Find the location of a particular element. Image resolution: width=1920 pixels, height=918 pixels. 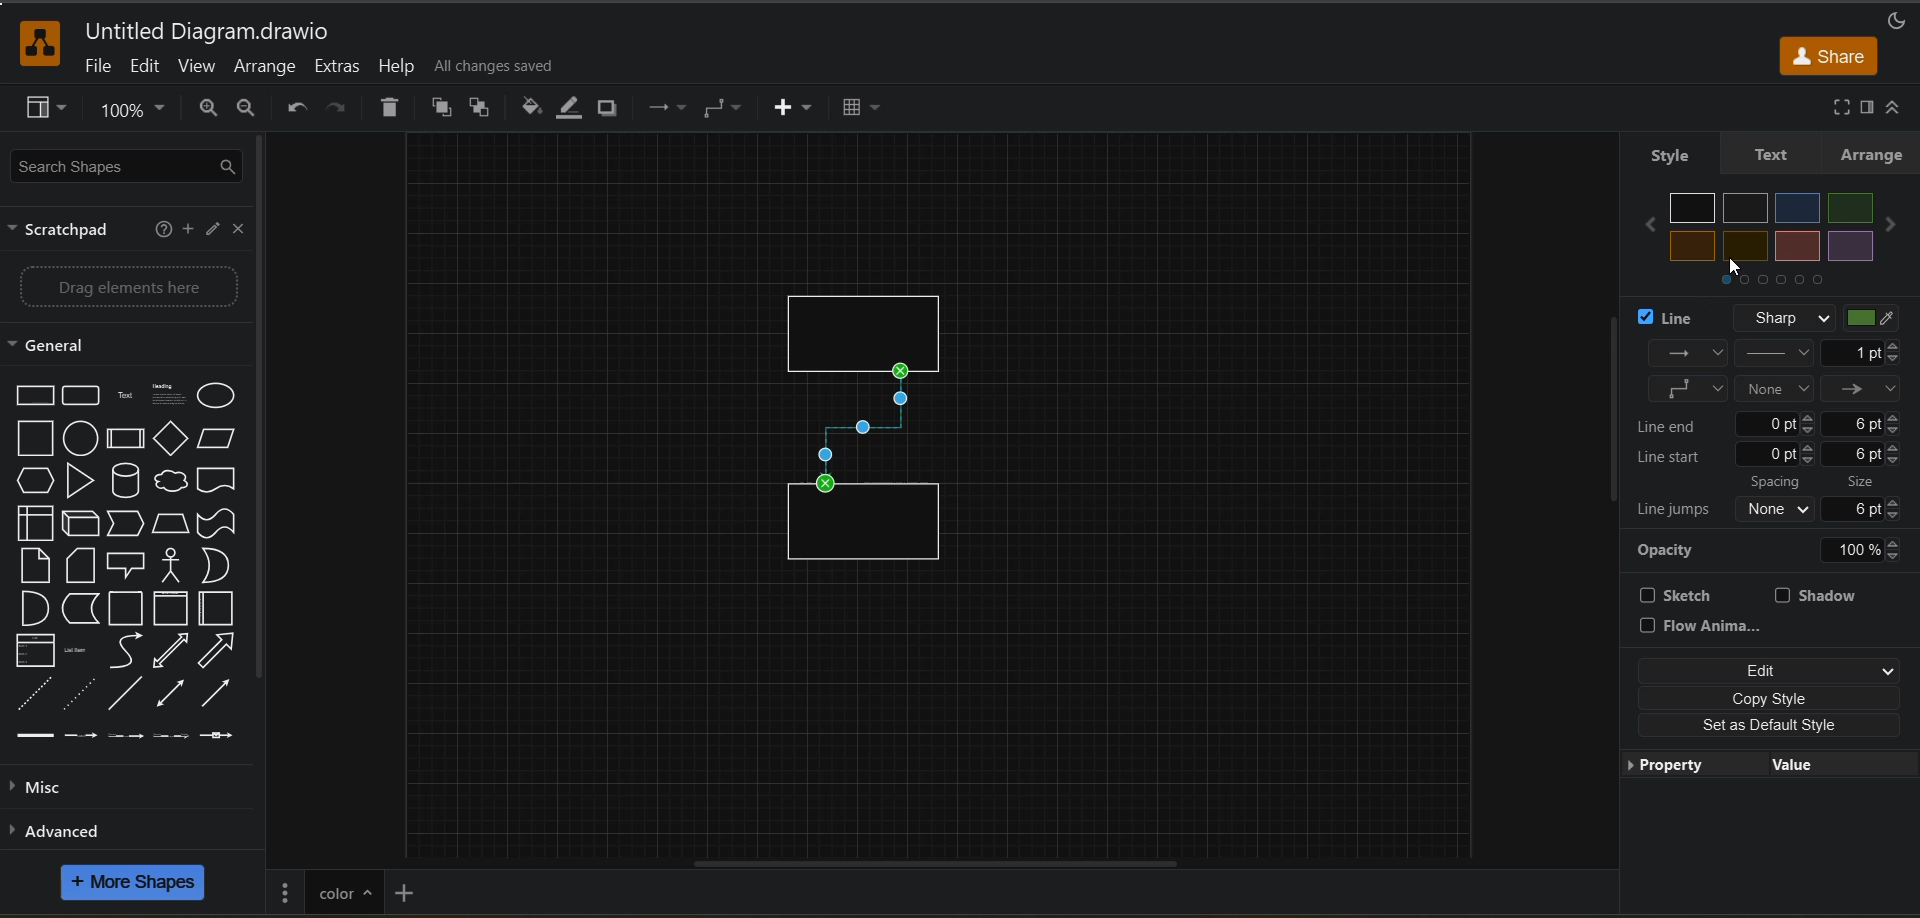

to back is located at coordinates (483, 110).